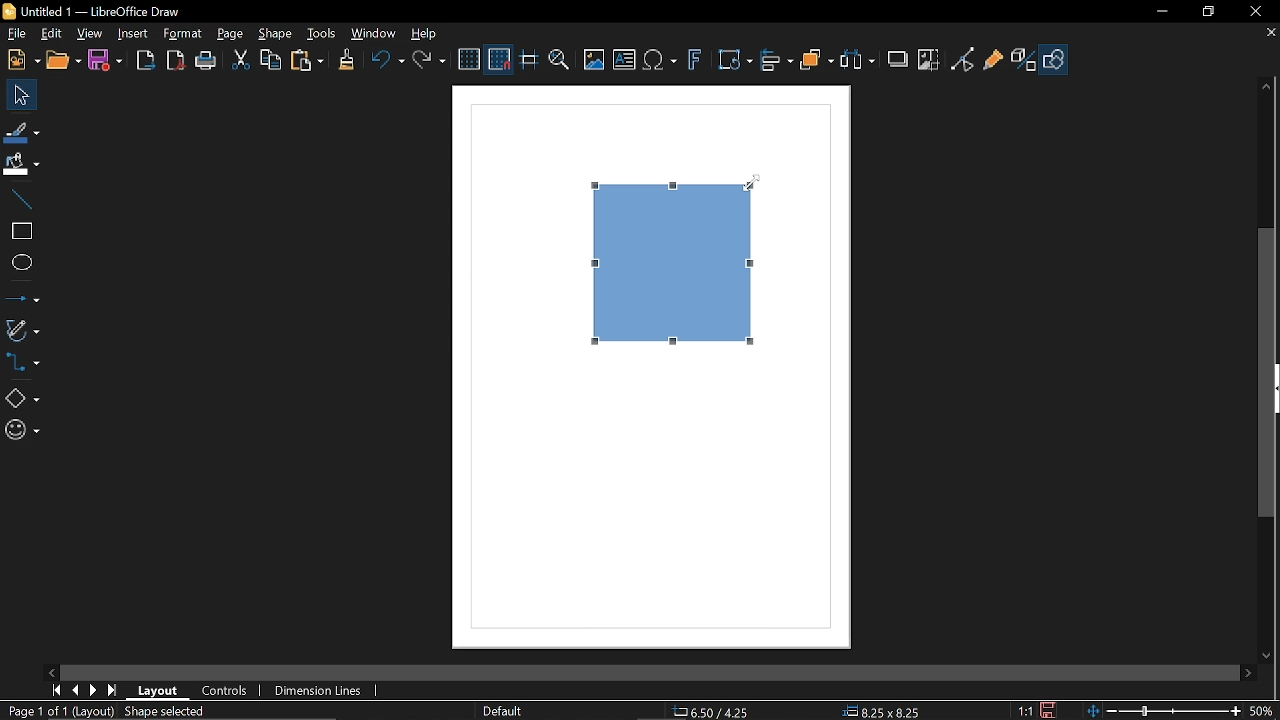  I want to click on previous page, so click(76, 690).